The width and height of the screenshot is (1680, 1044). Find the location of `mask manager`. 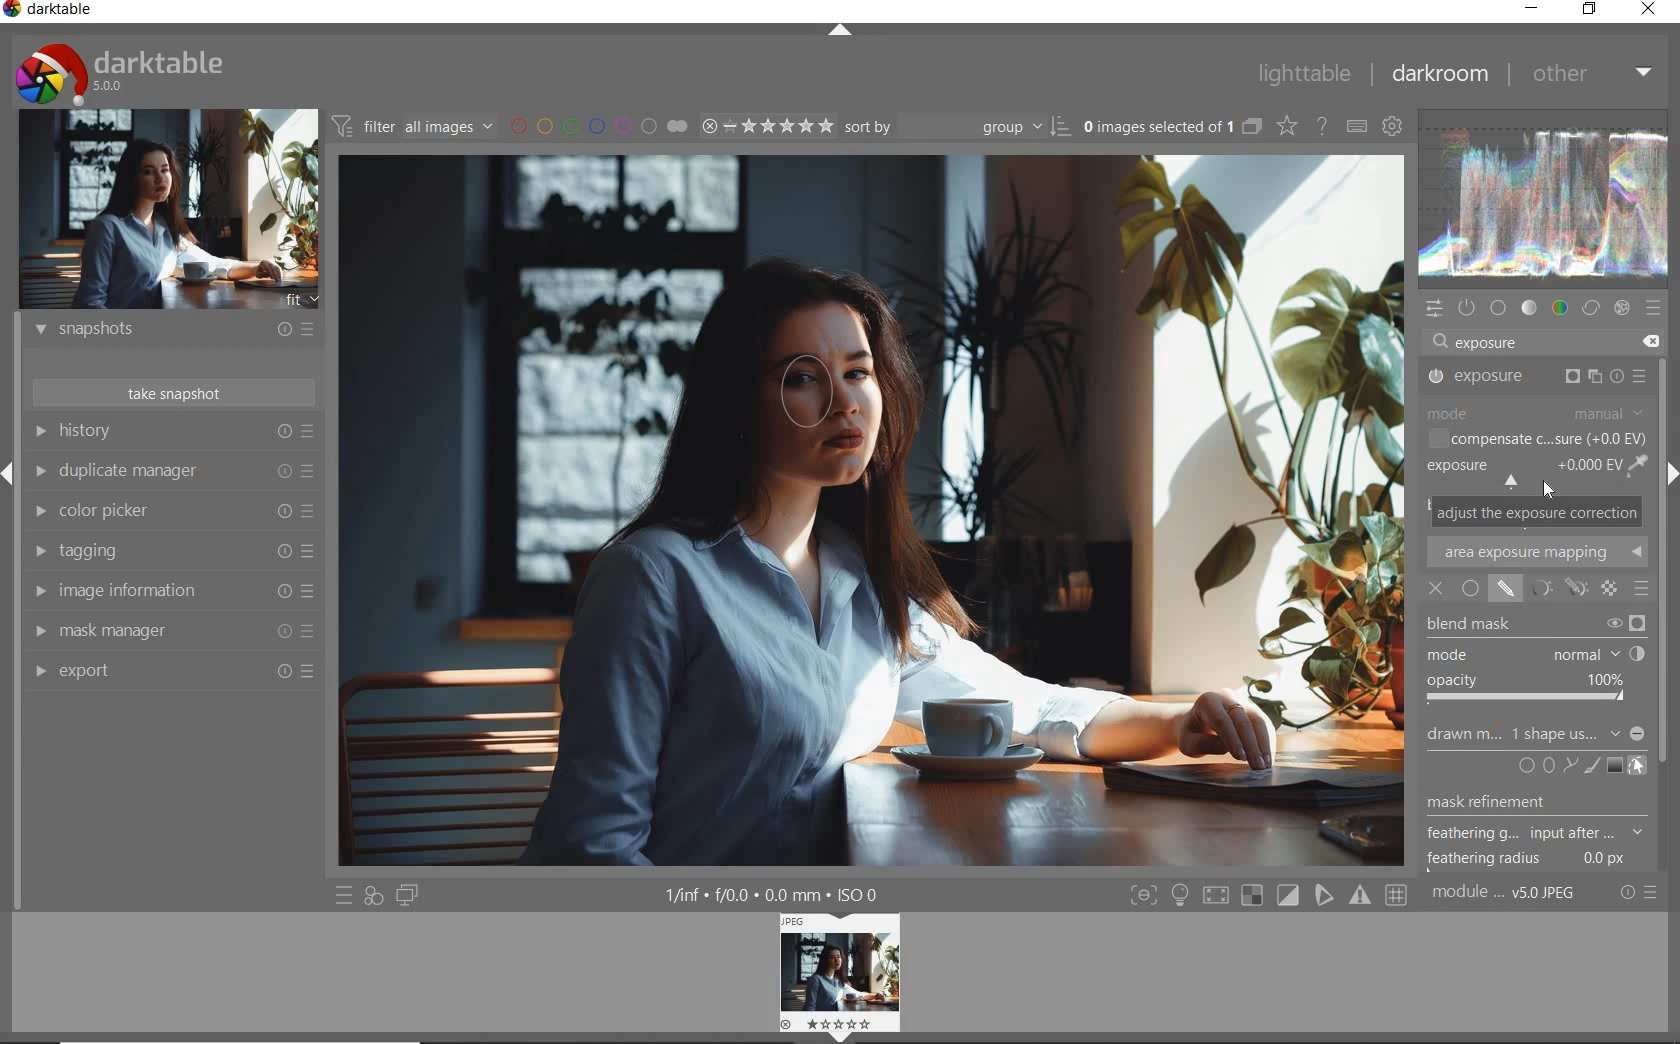

mask manager is located at coordinates (170, 629).